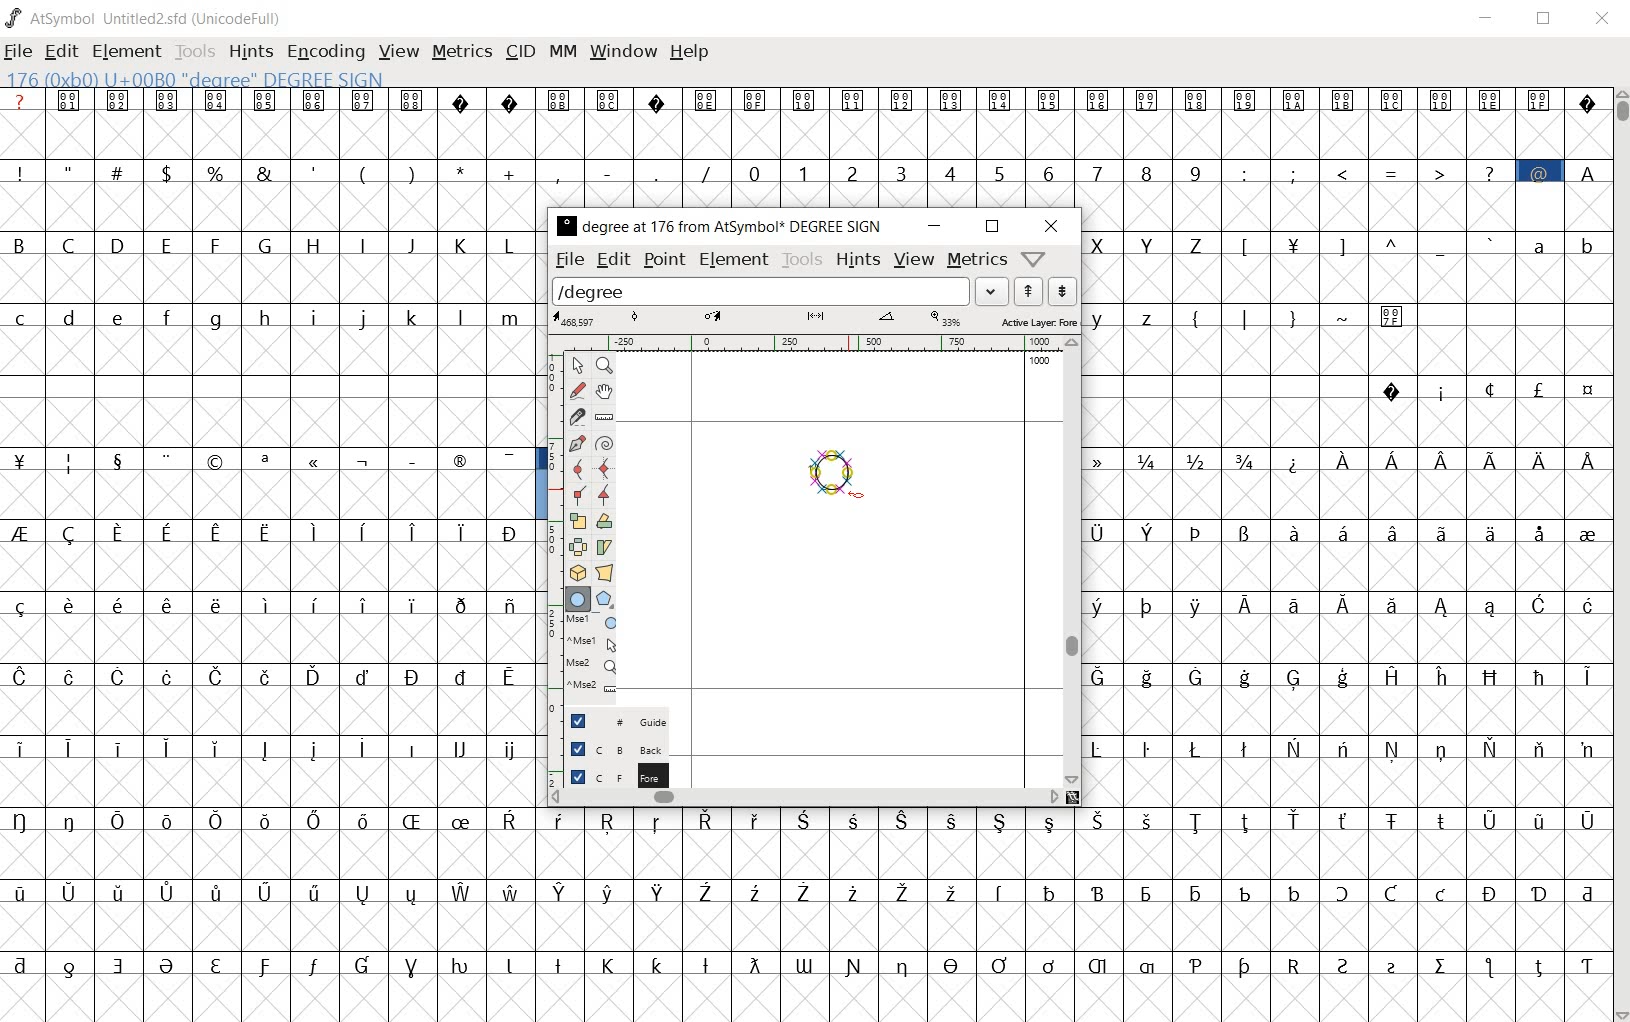 This screenshot has width=1630, height=1022. Describe the element at coordinates (658, 99) in the screenshot. I see `unsupported character` at that location.